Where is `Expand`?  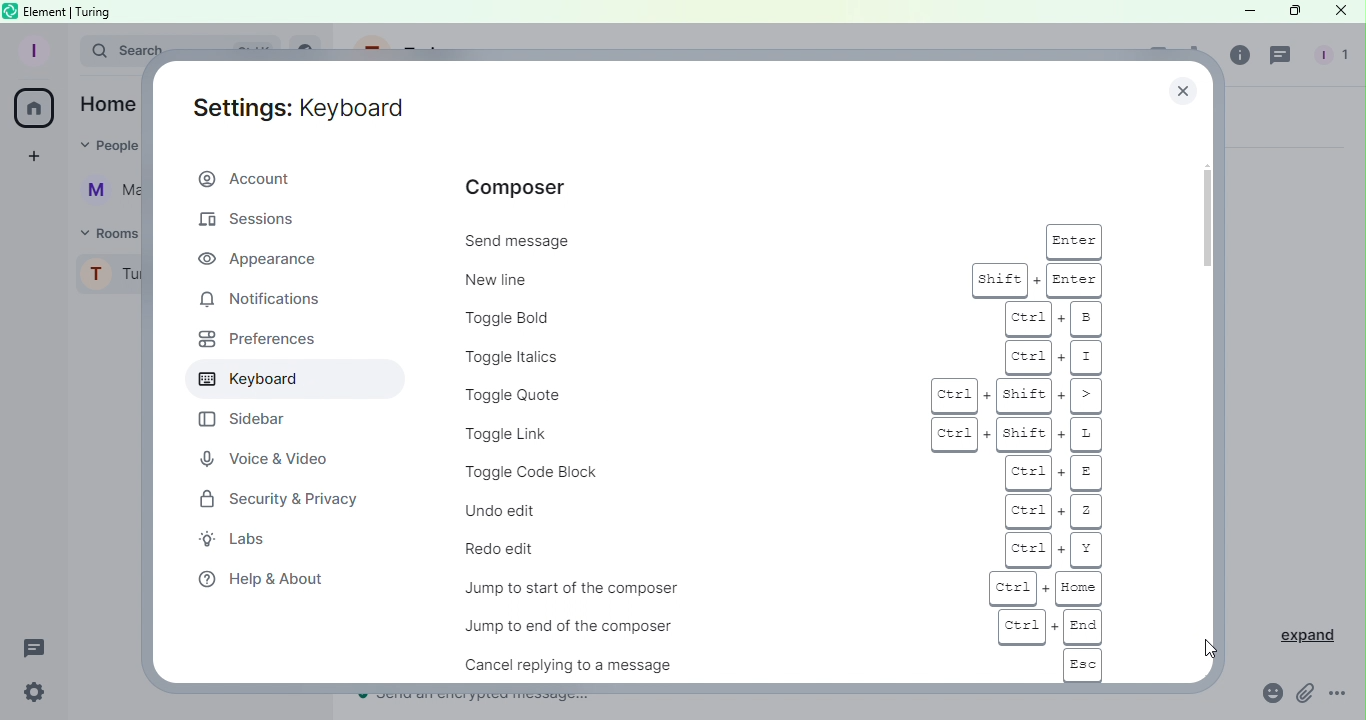 Expand is located at coordinates (1299, 635).